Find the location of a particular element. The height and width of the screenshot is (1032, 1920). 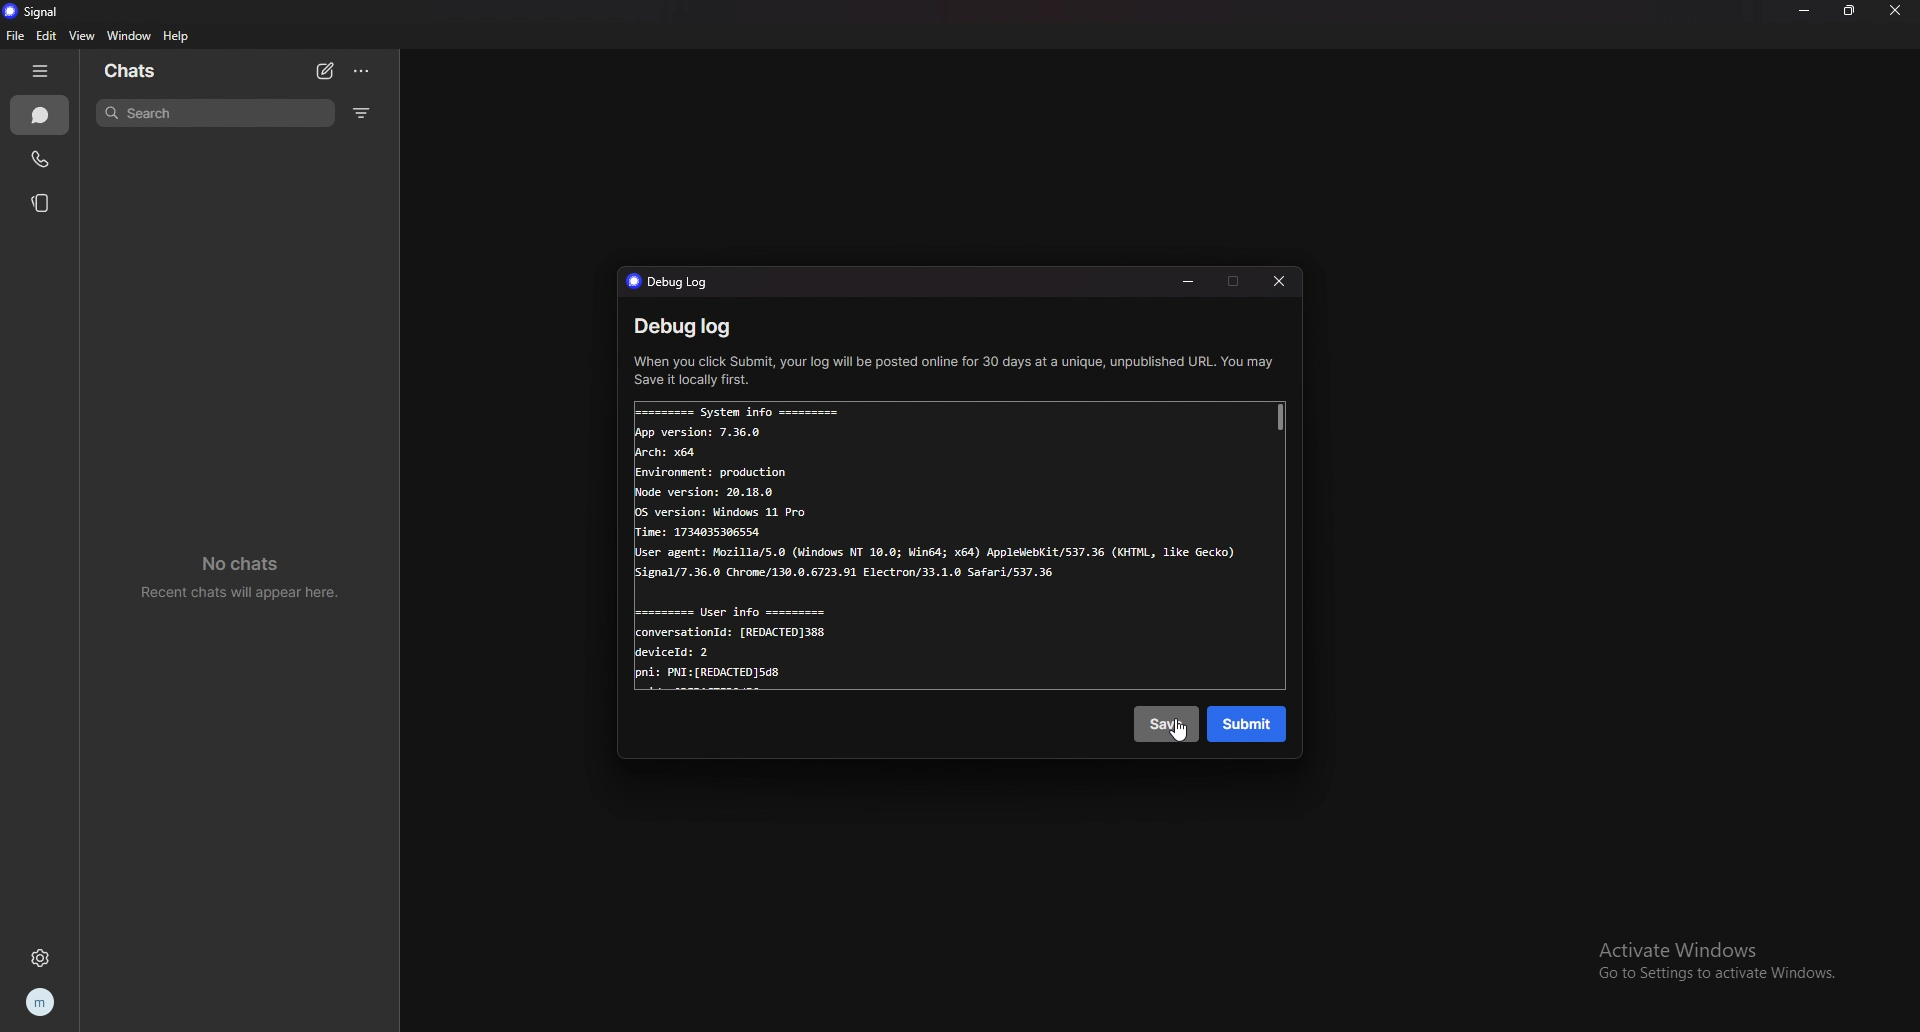

help is located at coordinates (176, 37).